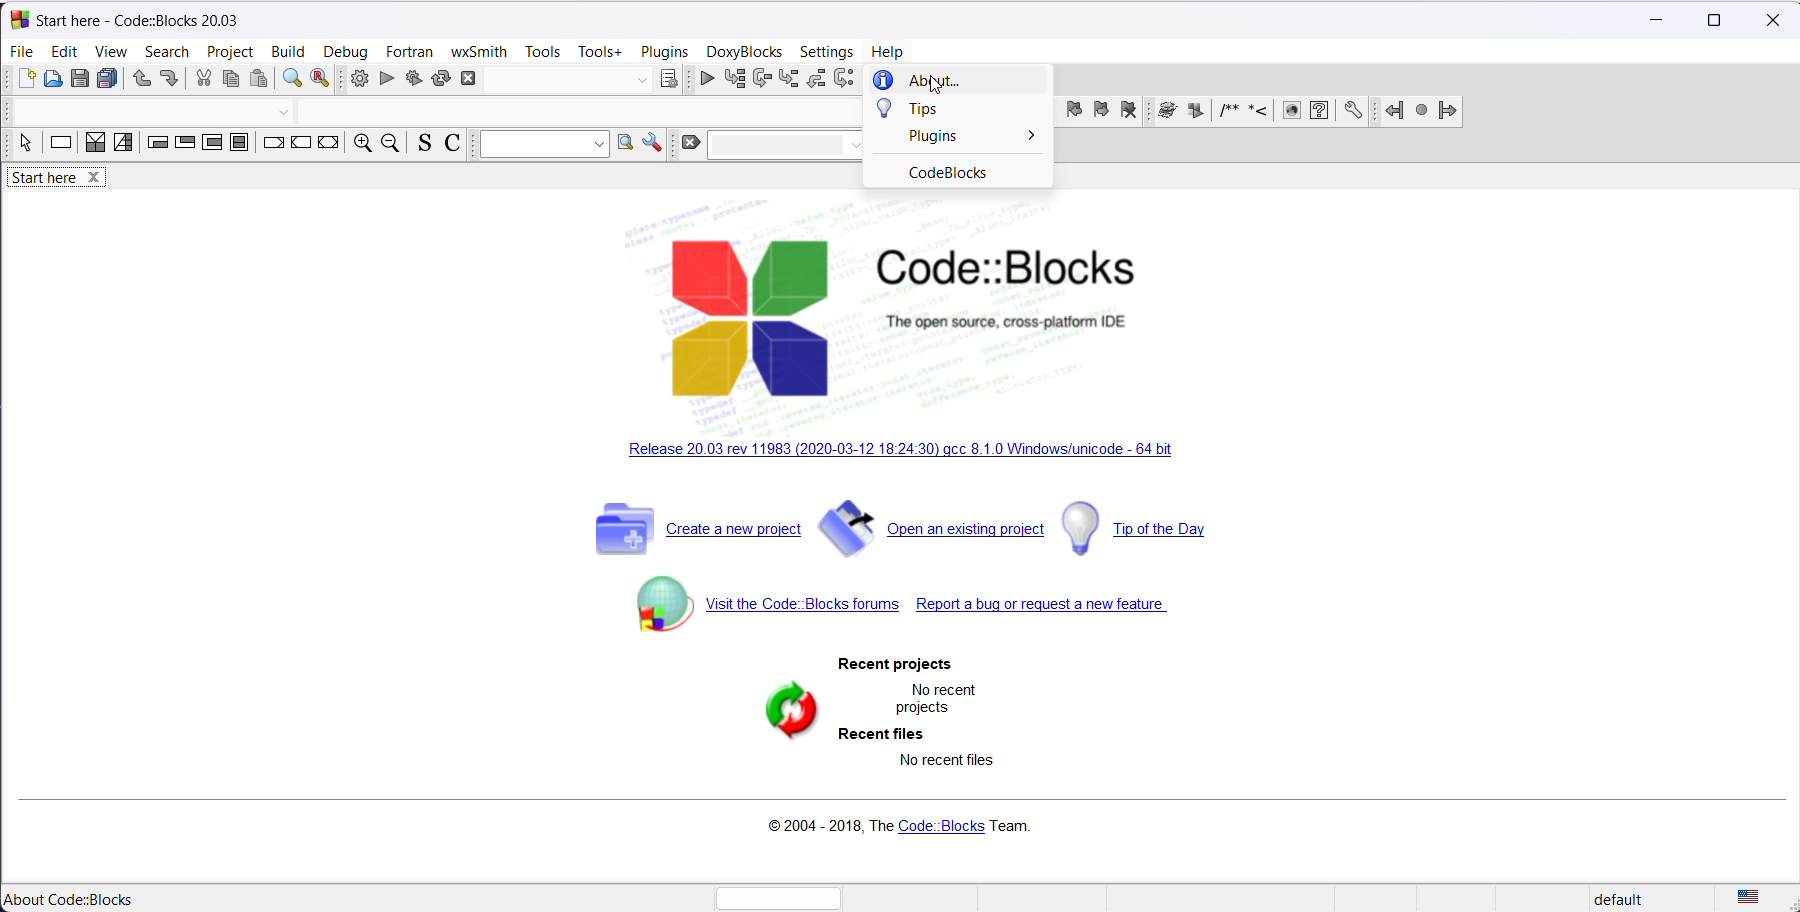 The image size is (1800, 912). Describe the element at coordinates (213, 145) in the screenshot. I see `counting loop` at that location.